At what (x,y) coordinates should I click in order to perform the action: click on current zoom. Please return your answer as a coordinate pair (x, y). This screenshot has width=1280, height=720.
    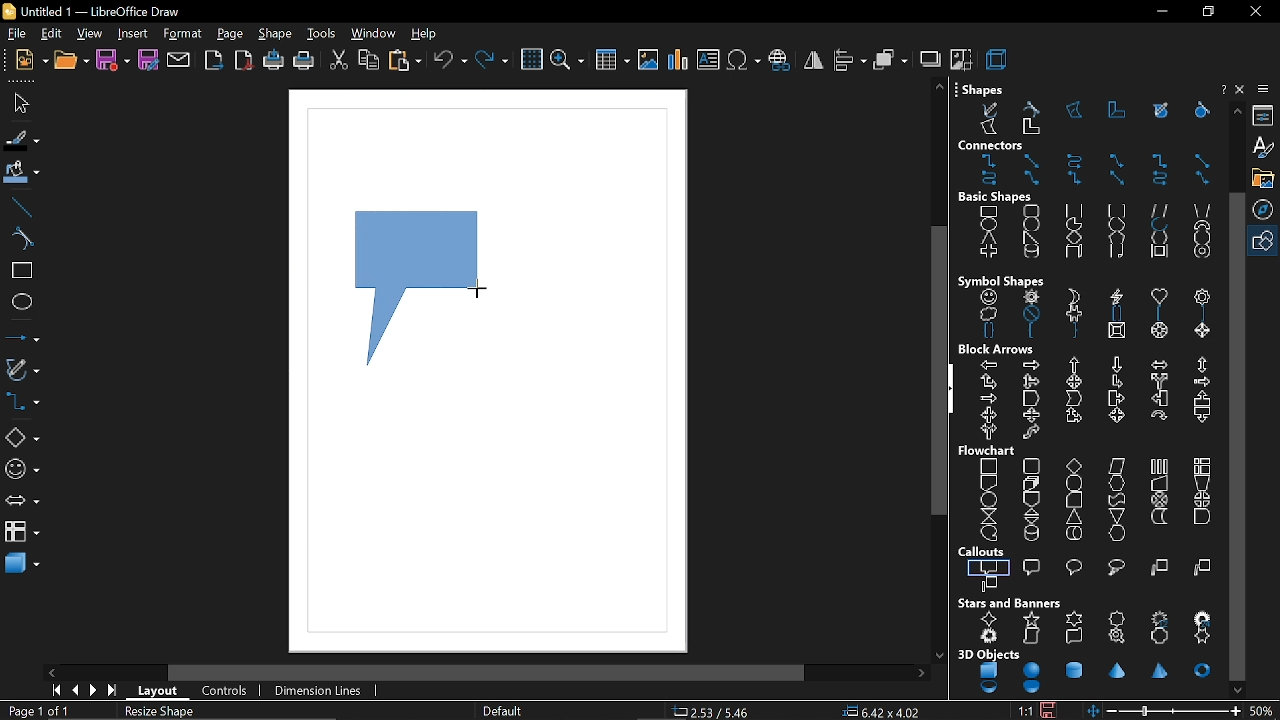
    Looking at the image, I should click on (1263, 711).